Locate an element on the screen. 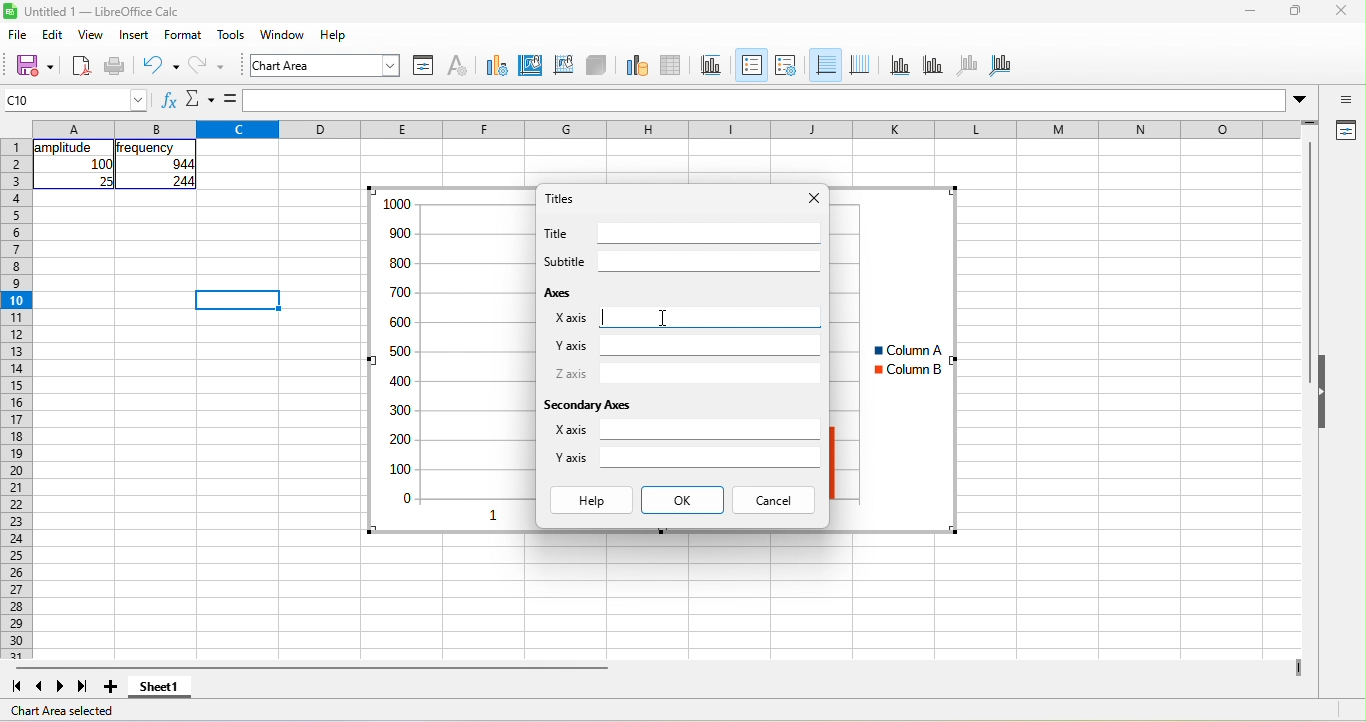  Y axis is located at coordinates (571, 346).